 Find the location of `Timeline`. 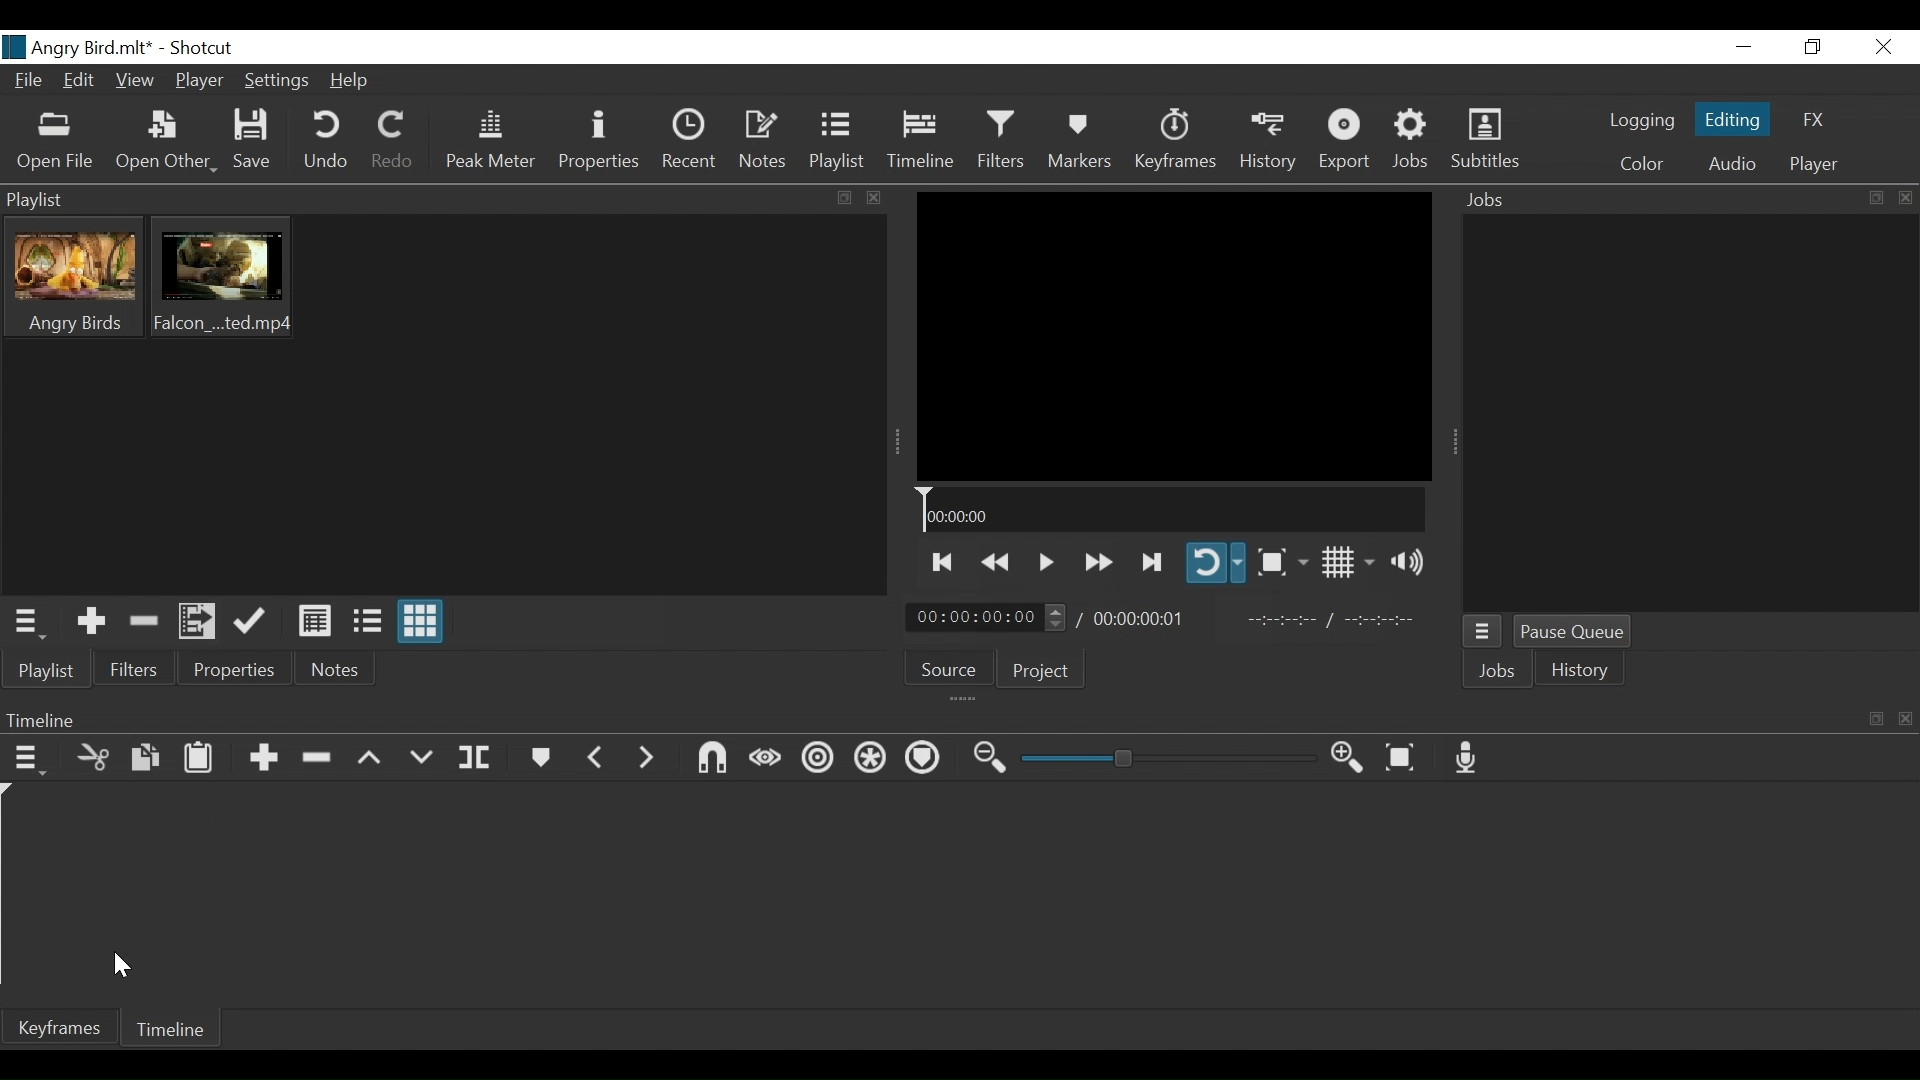

Timeline is located at coordinates (176, 1030).